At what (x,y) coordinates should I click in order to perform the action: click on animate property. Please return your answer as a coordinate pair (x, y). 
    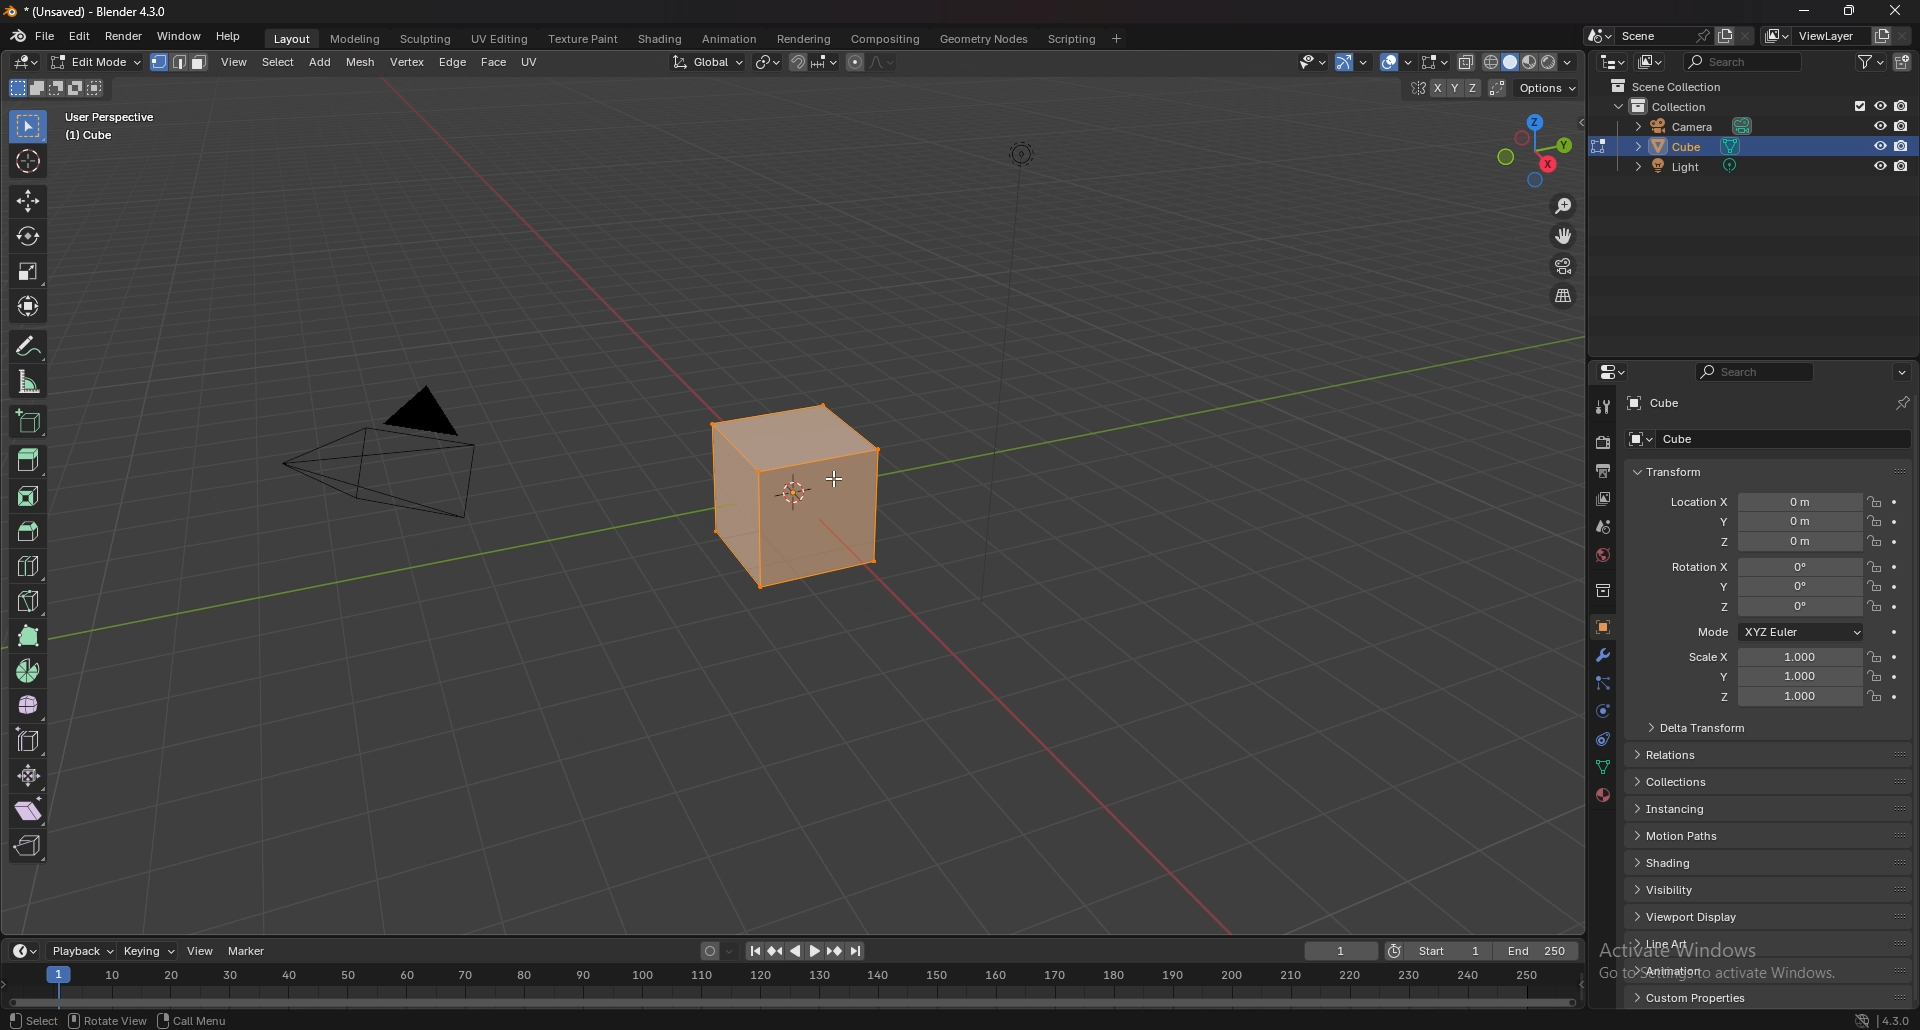
    Looking at the image, I should click on (1895, 522).